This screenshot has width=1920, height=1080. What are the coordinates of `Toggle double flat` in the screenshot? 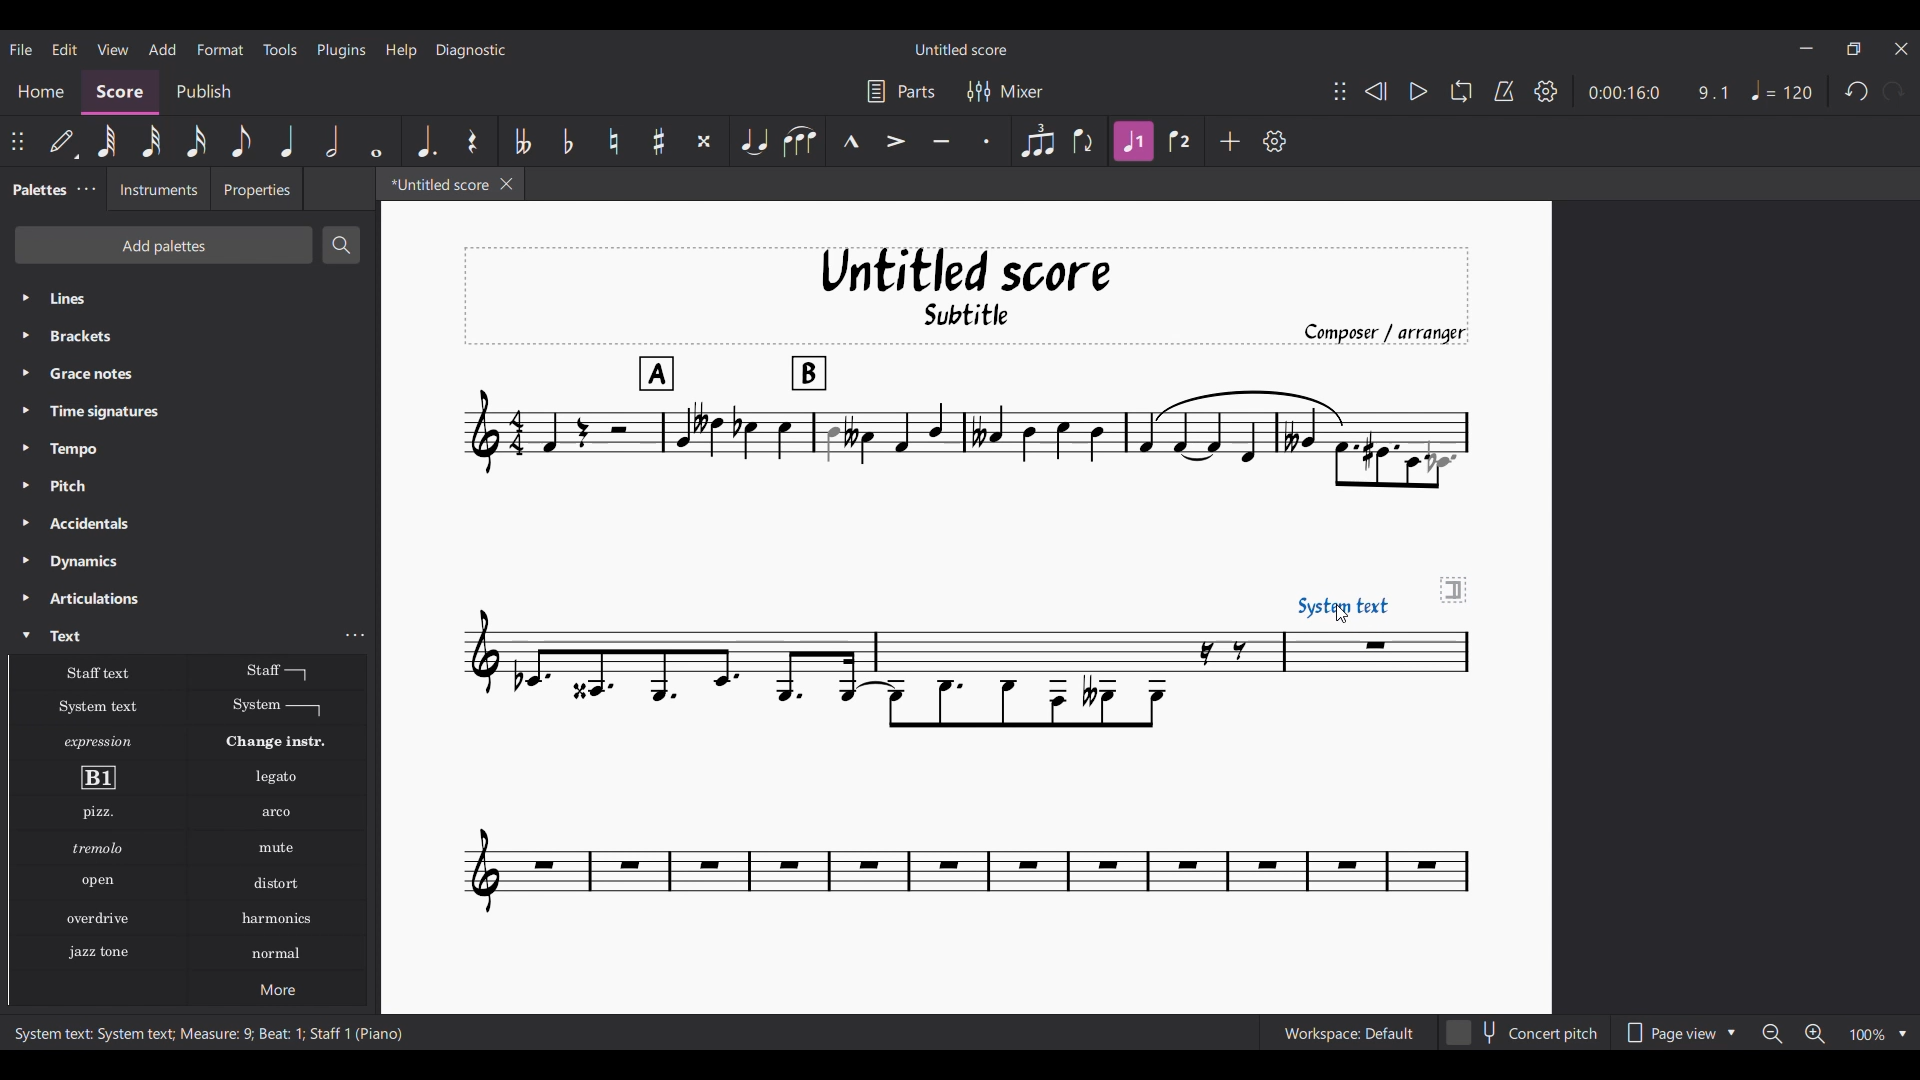 It's located at (520, 141).